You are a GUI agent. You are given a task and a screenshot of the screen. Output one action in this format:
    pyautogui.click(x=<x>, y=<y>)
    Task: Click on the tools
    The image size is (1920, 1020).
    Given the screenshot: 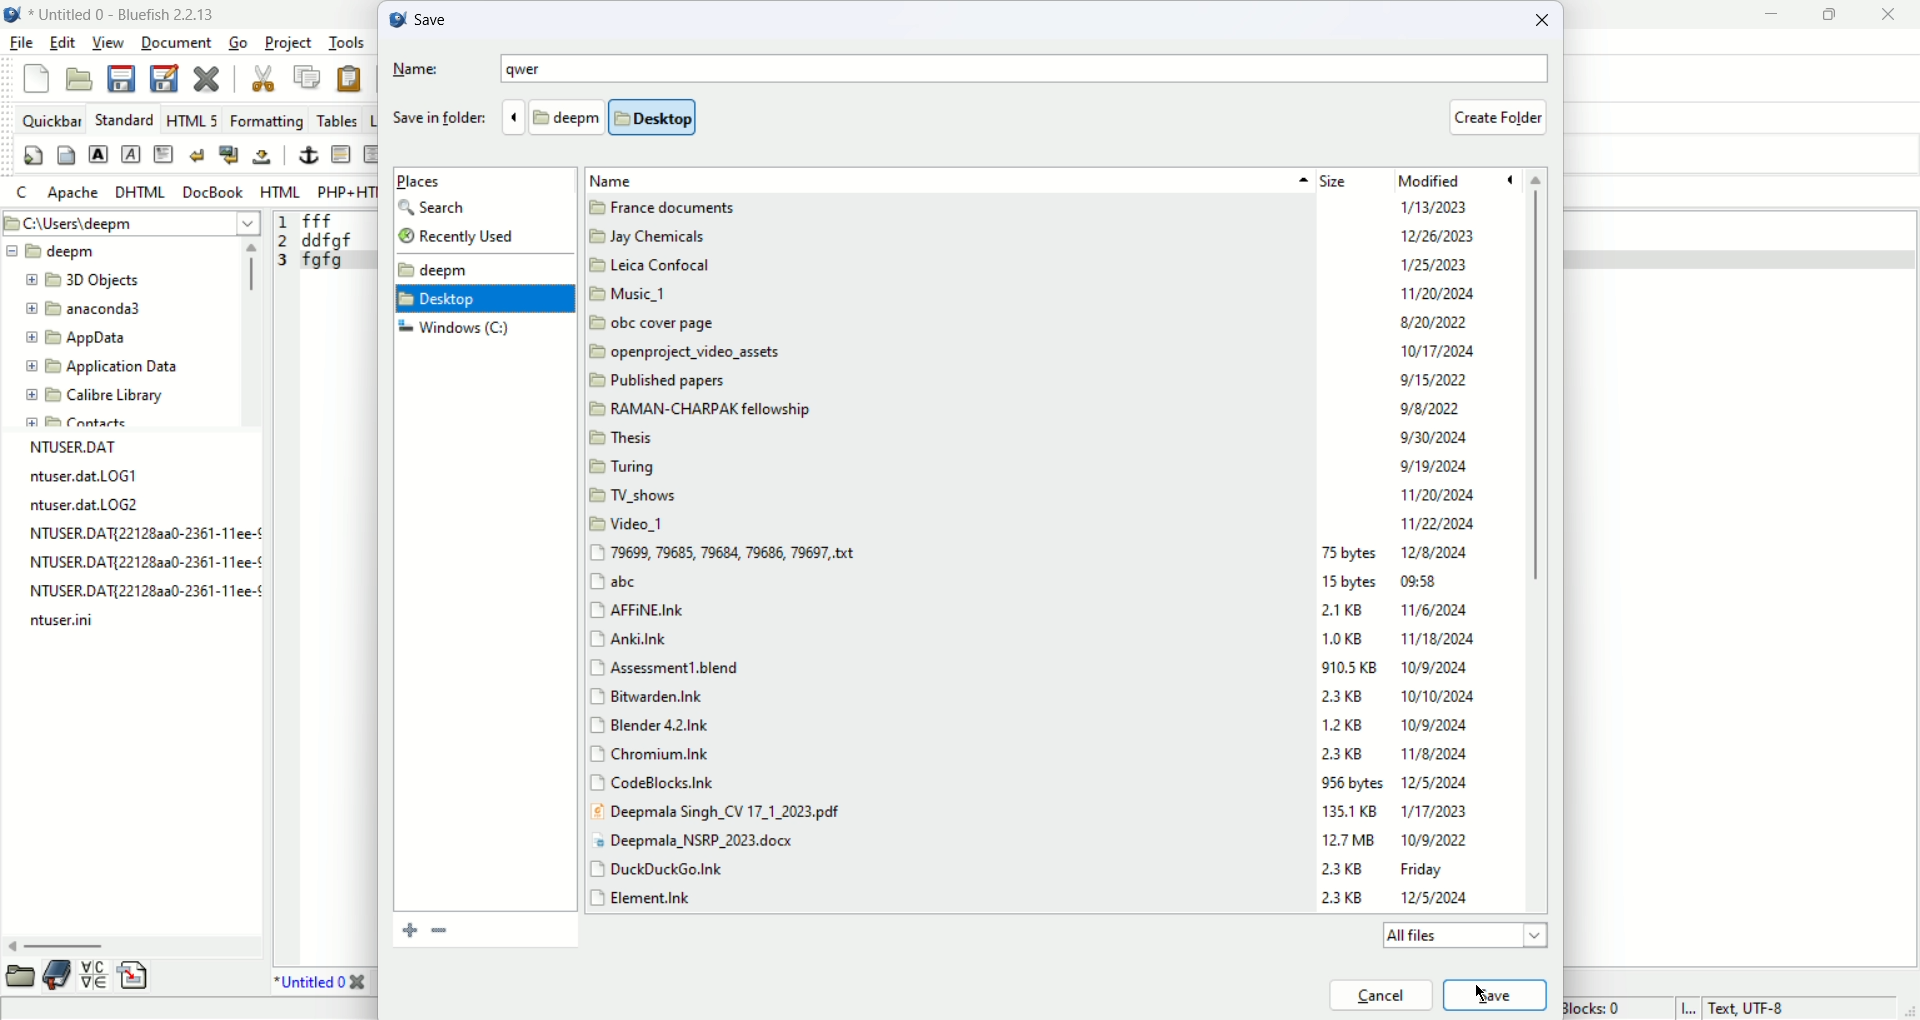 What is the action you would take?
    pyautogui.click(x=345, y=43)
    